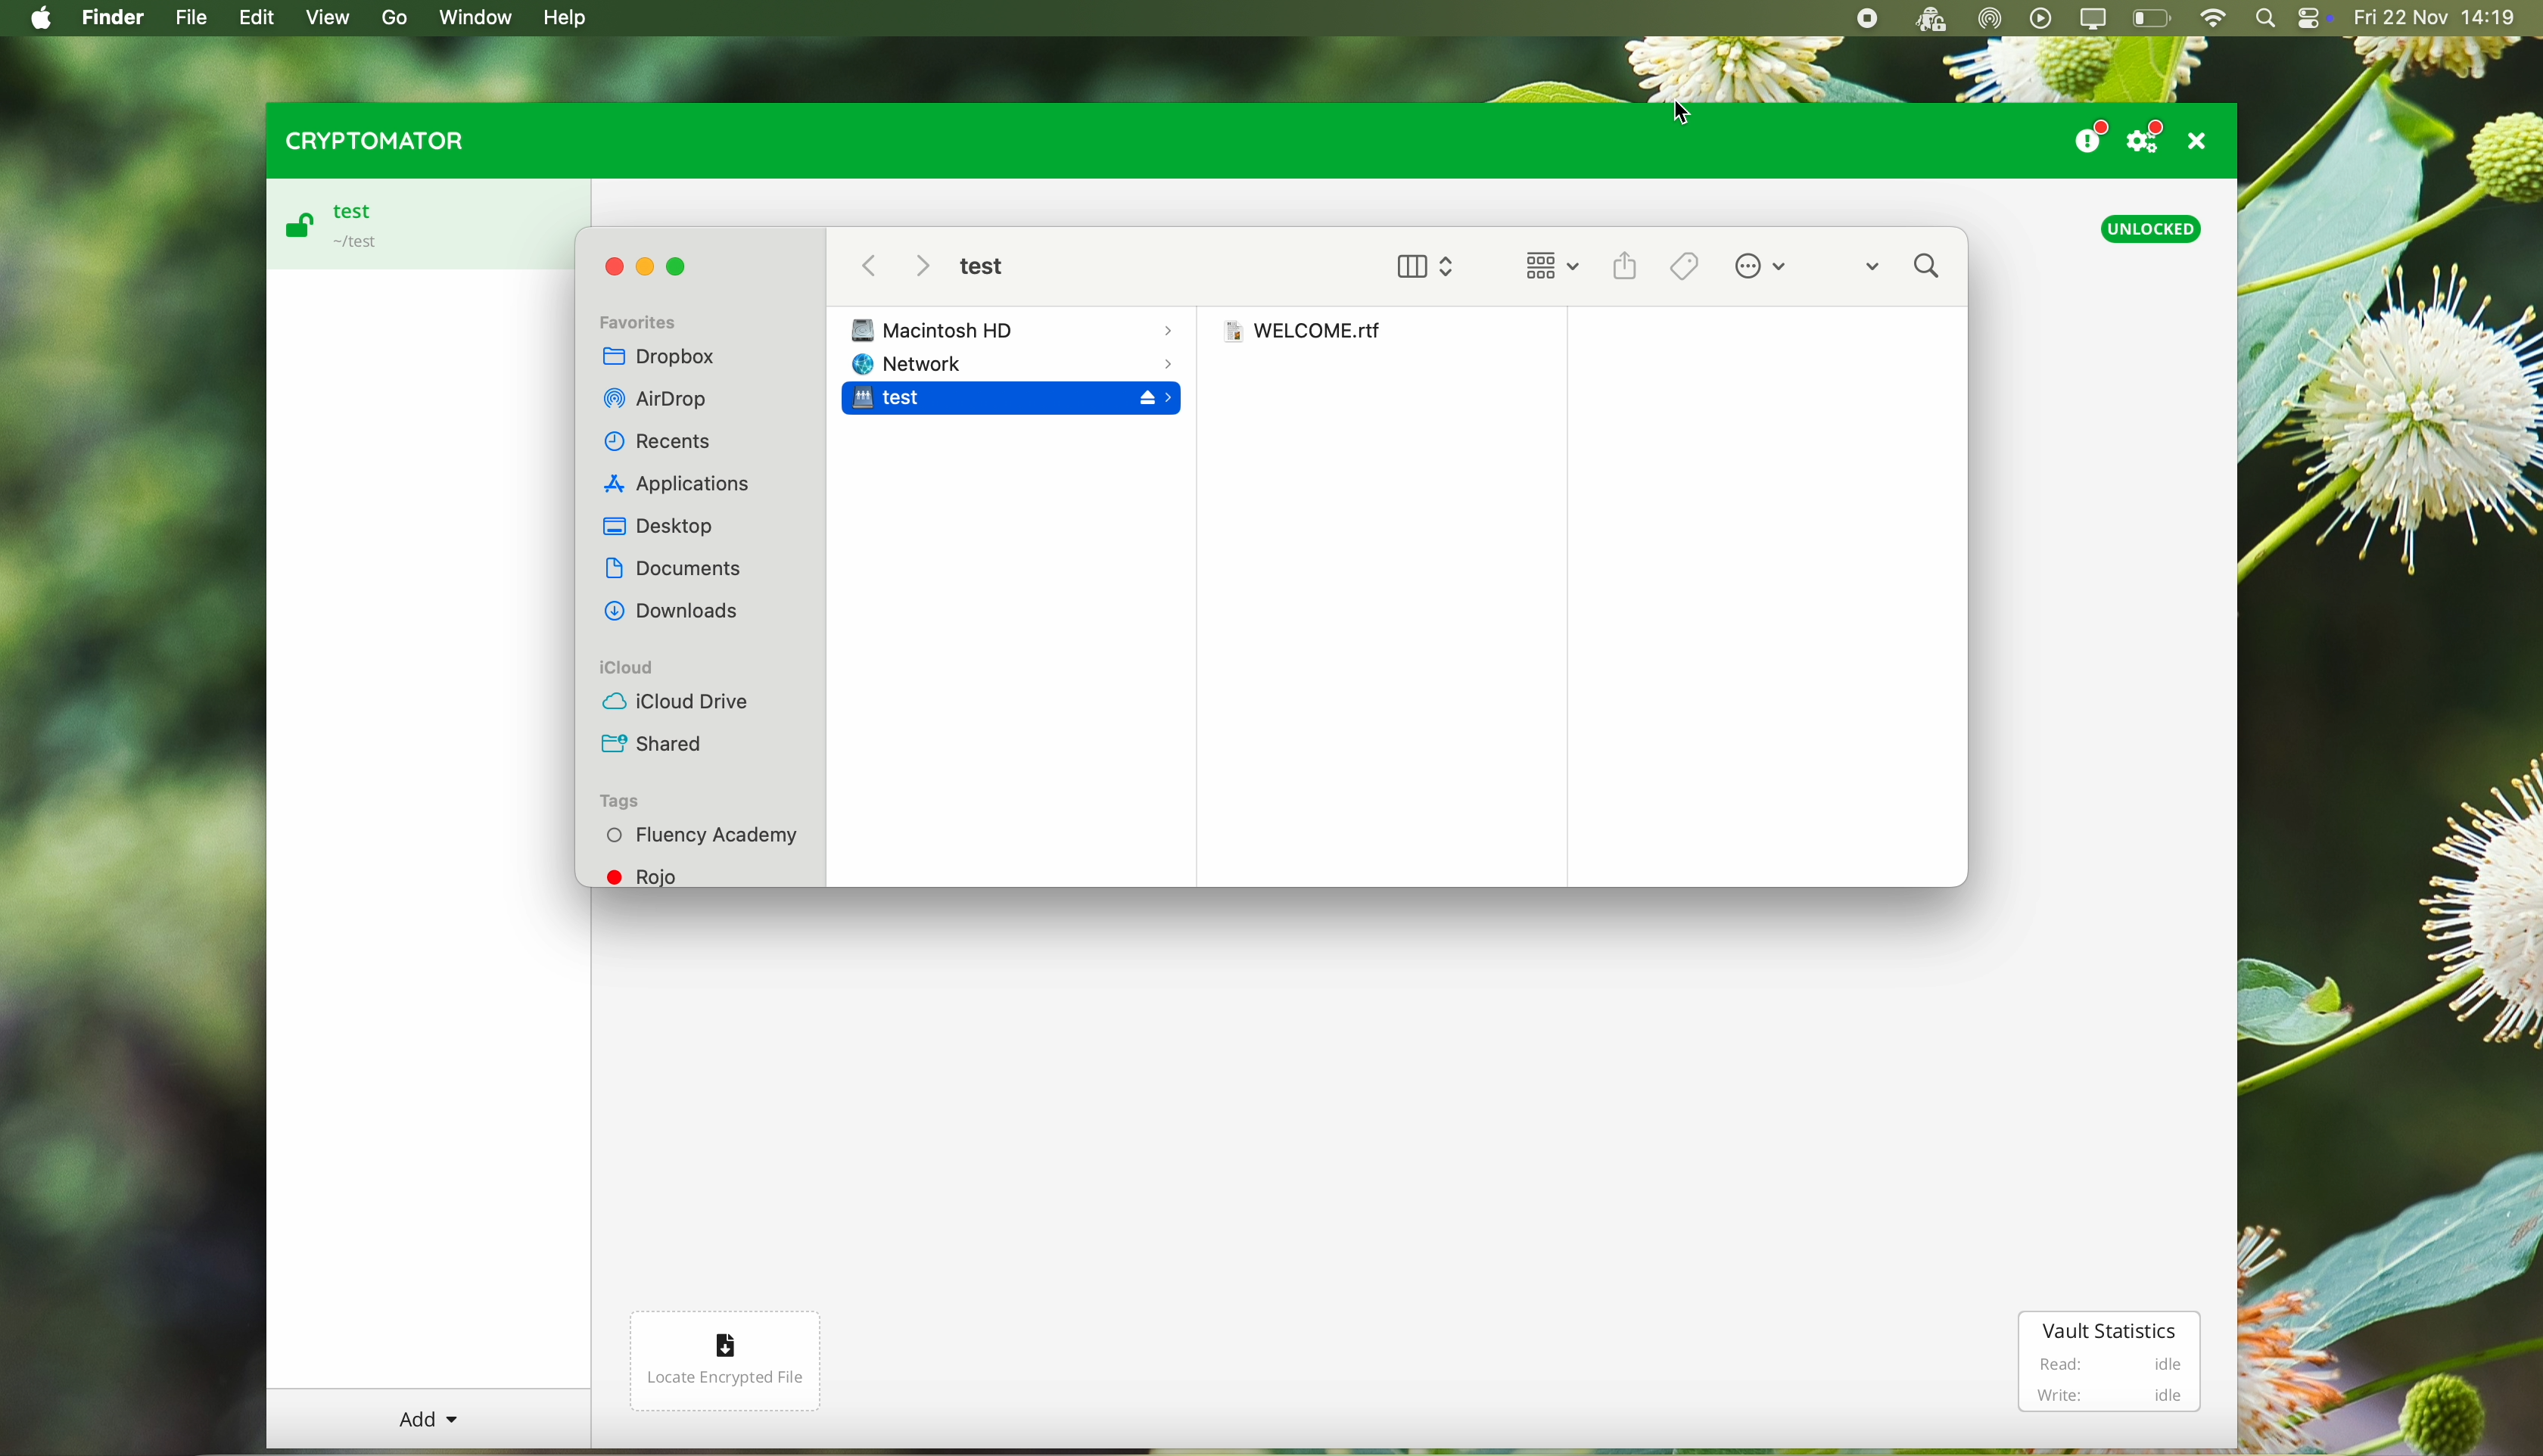 This screenshot has width=2543, height=1456. What do you see at coordinates (682, 667) in the screenshot?
I see `icloud` at bounding box center [682, 667].